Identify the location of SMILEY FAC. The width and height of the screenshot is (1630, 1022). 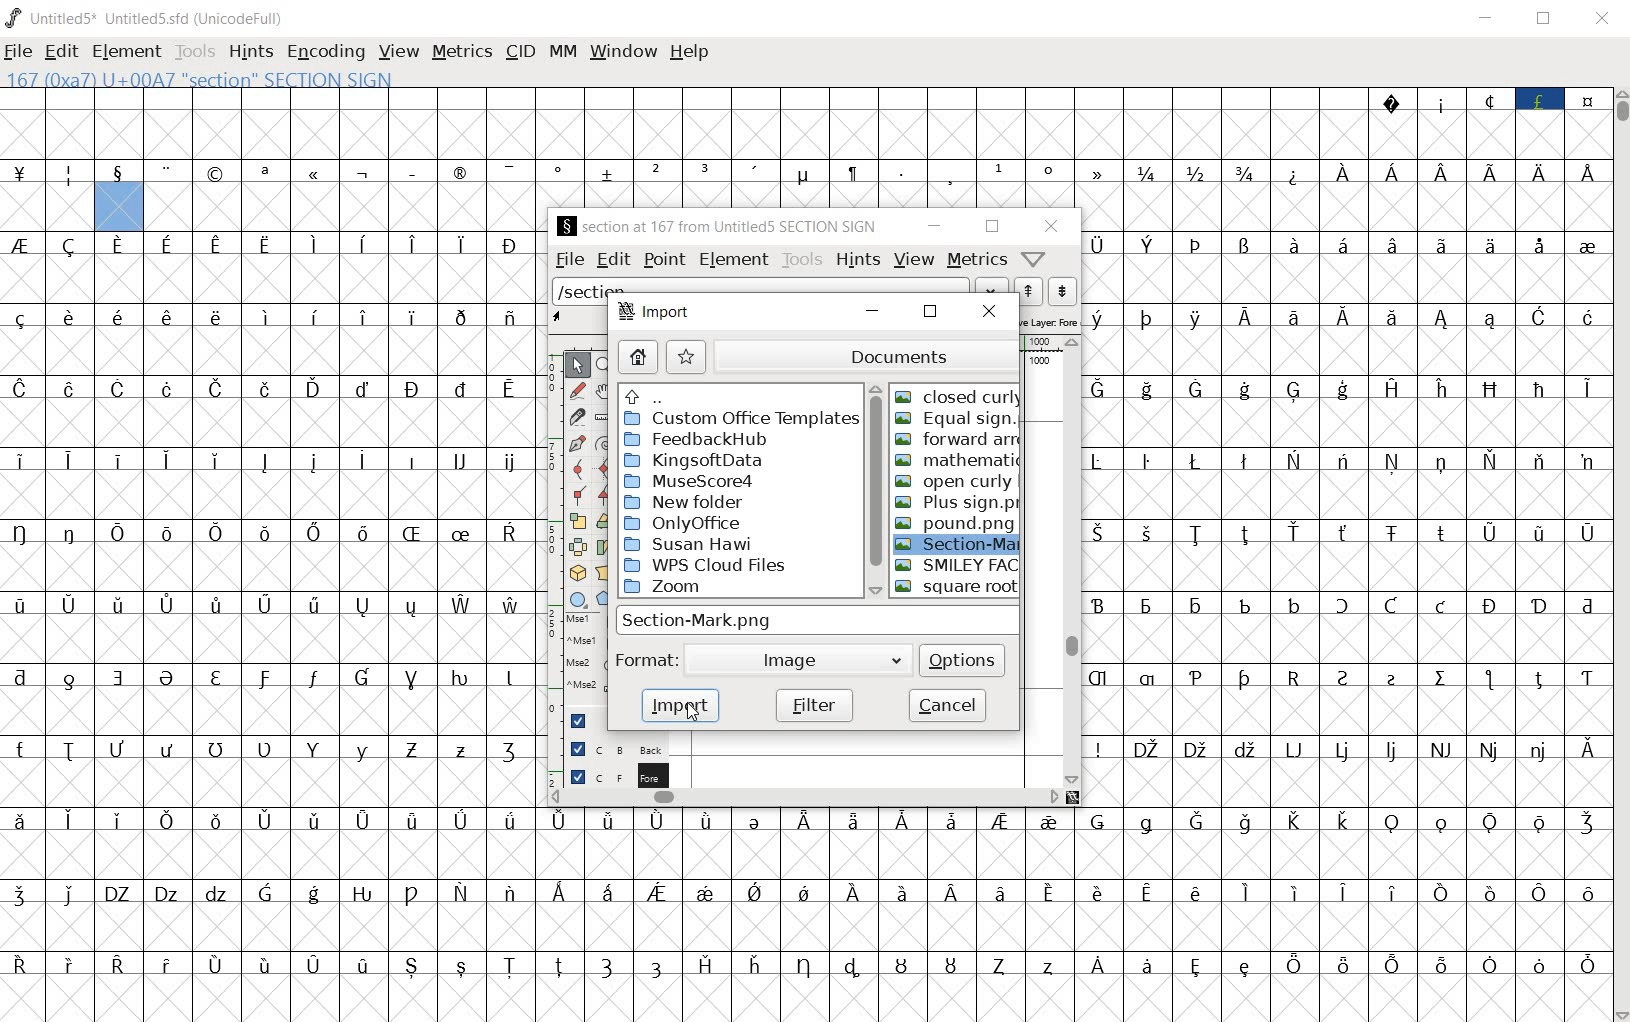
(957, 566).